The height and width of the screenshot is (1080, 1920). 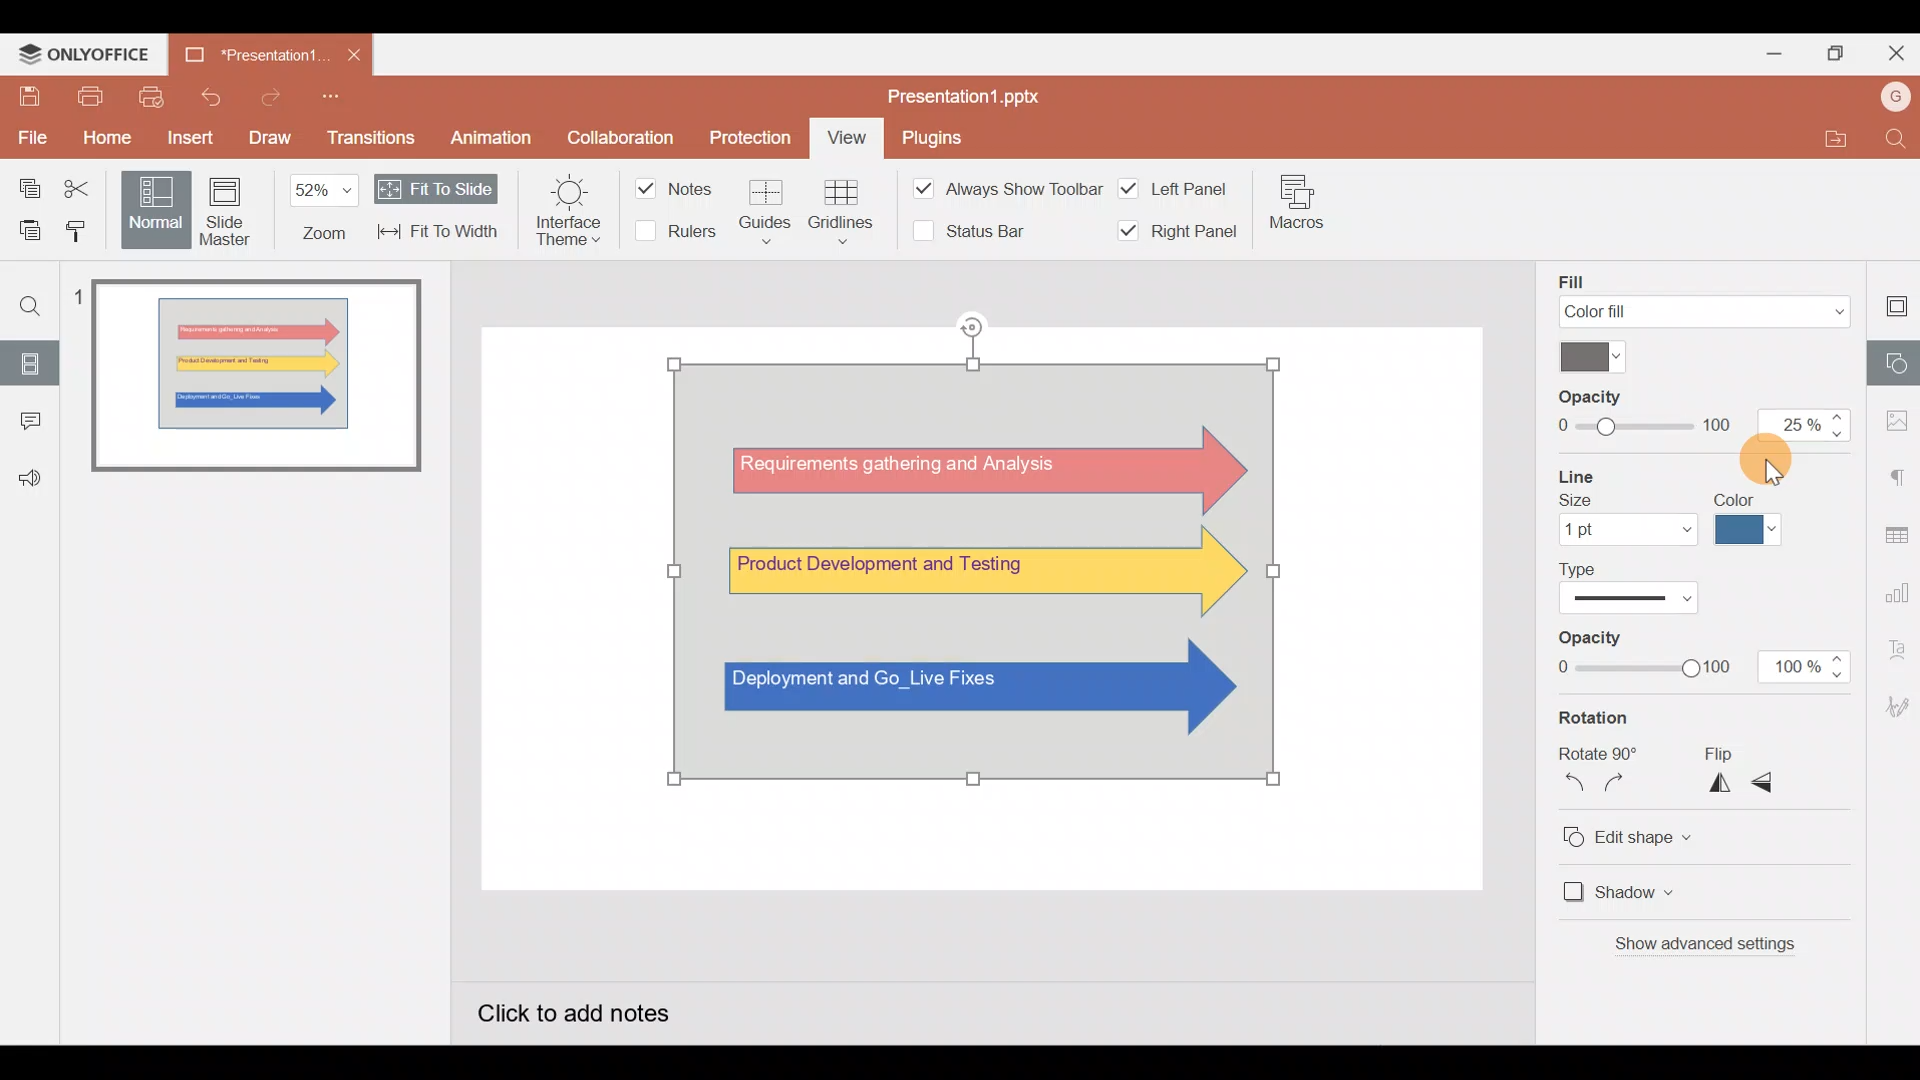 I want to click on Undo, so click(x=214, y=95).